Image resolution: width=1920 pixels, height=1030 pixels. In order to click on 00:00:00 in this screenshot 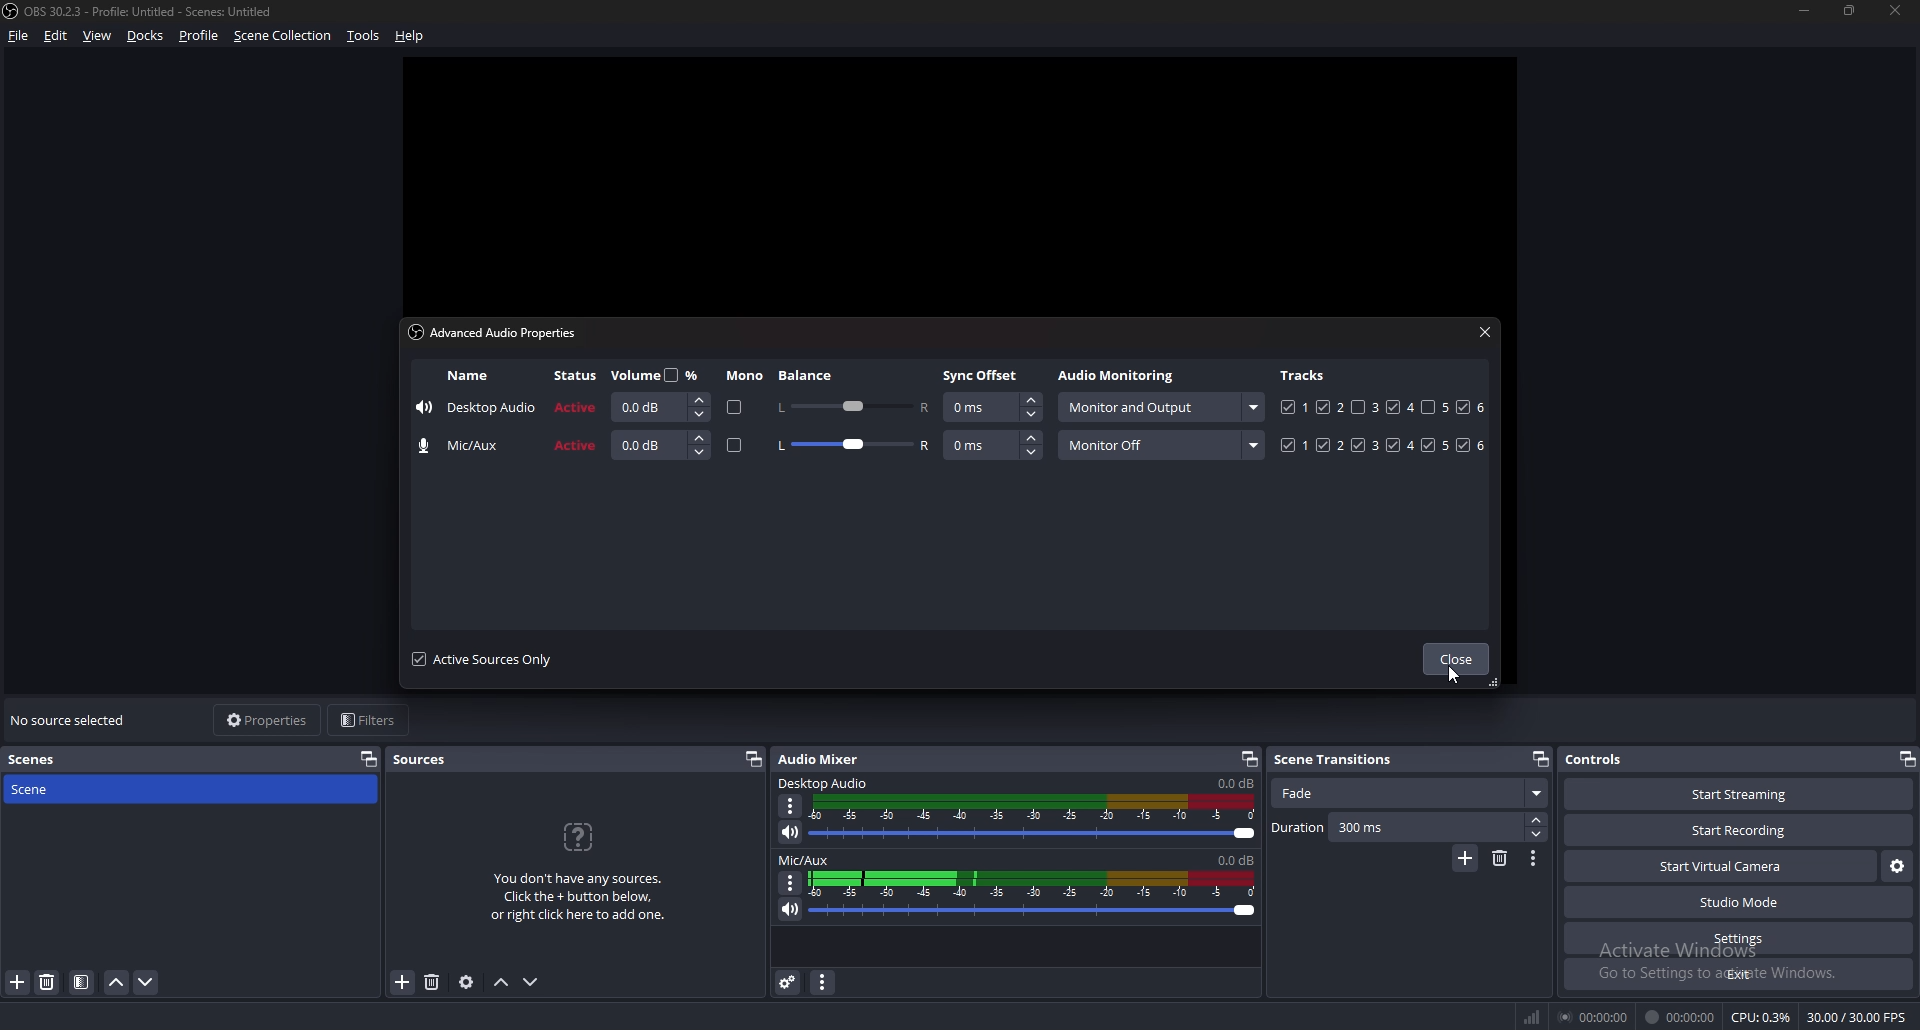, I will do `click(1680, 1018)`.